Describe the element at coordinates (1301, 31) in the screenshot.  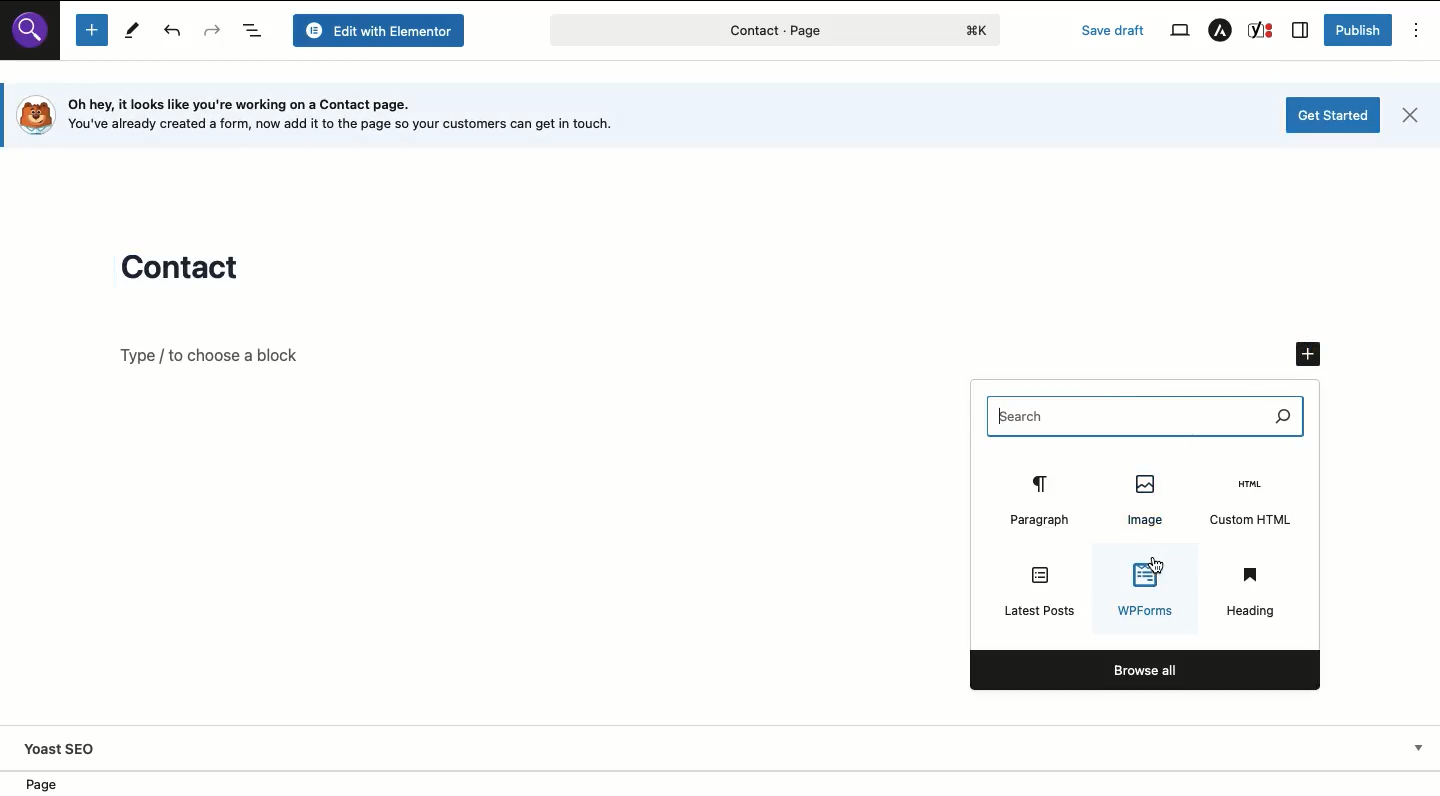
I see `Sidebar` at that location.